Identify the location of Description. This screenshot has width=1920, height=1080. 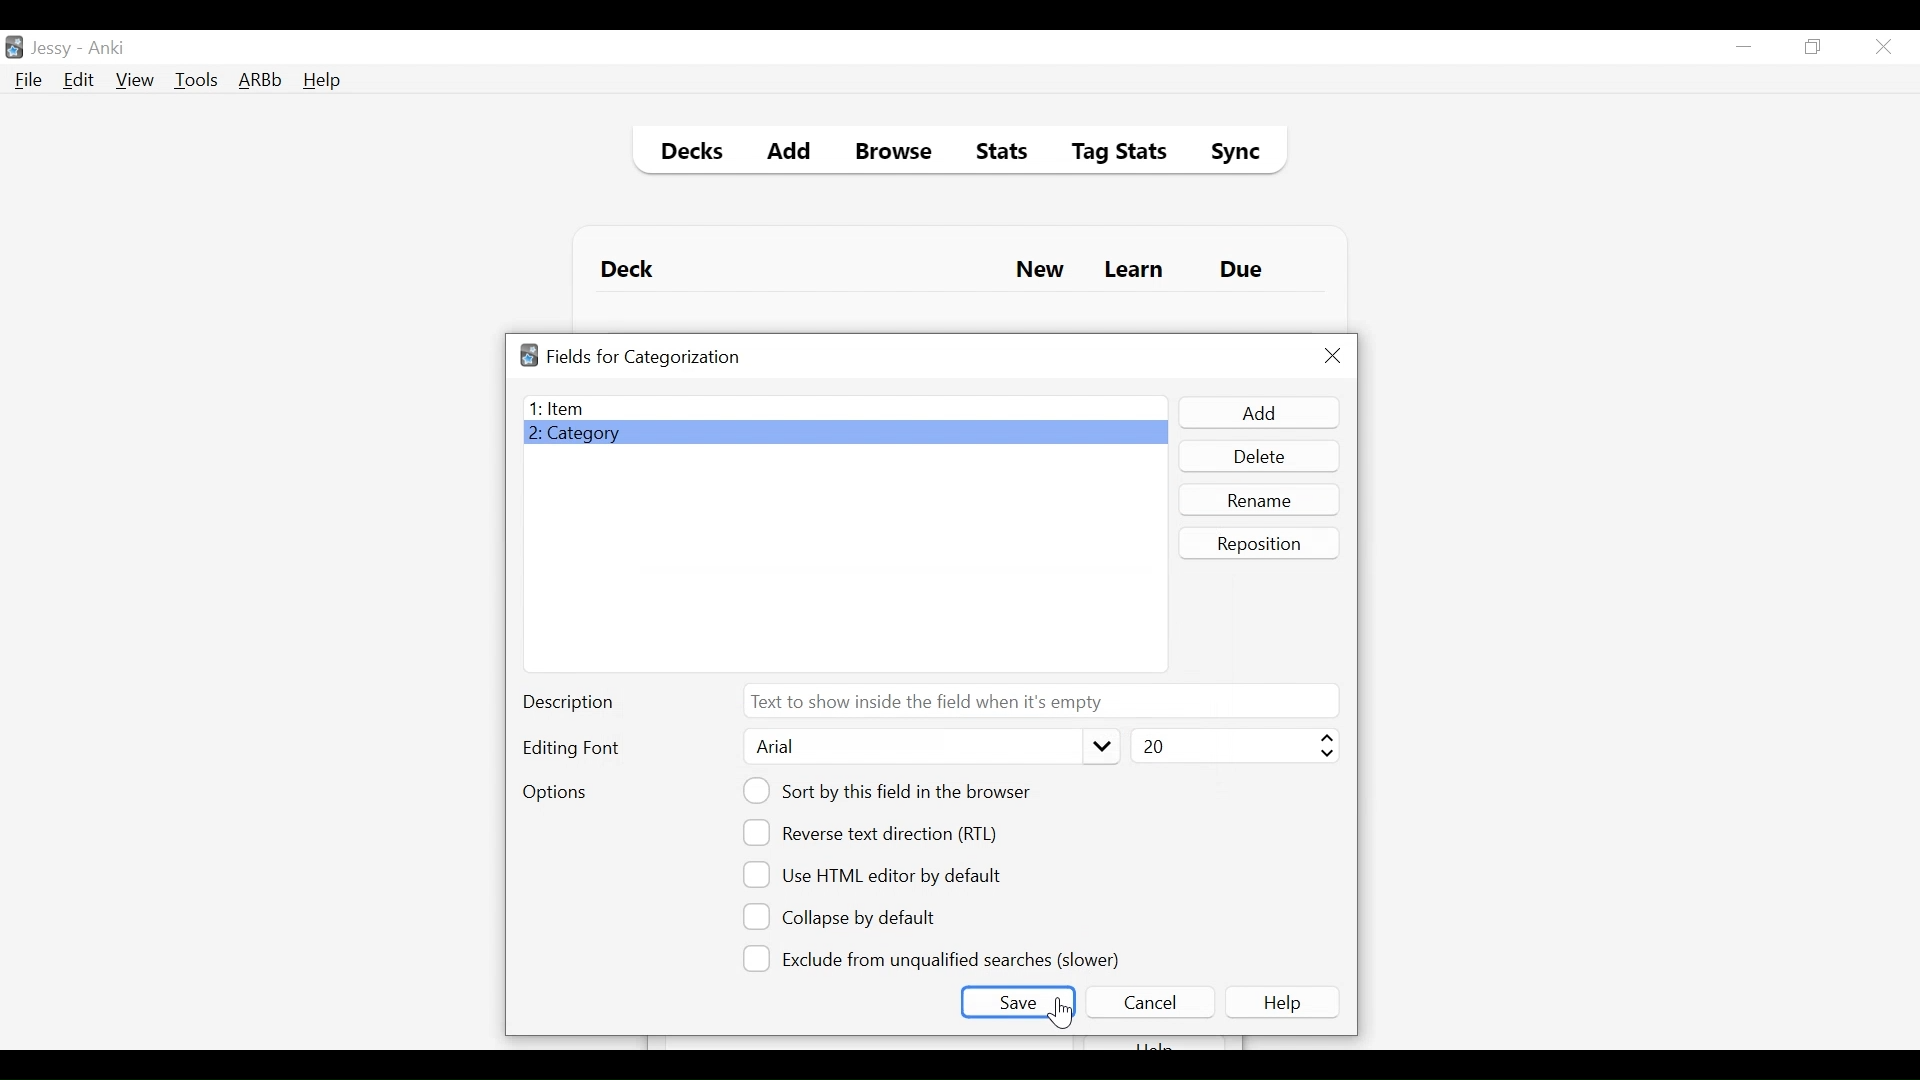
(573, 704).